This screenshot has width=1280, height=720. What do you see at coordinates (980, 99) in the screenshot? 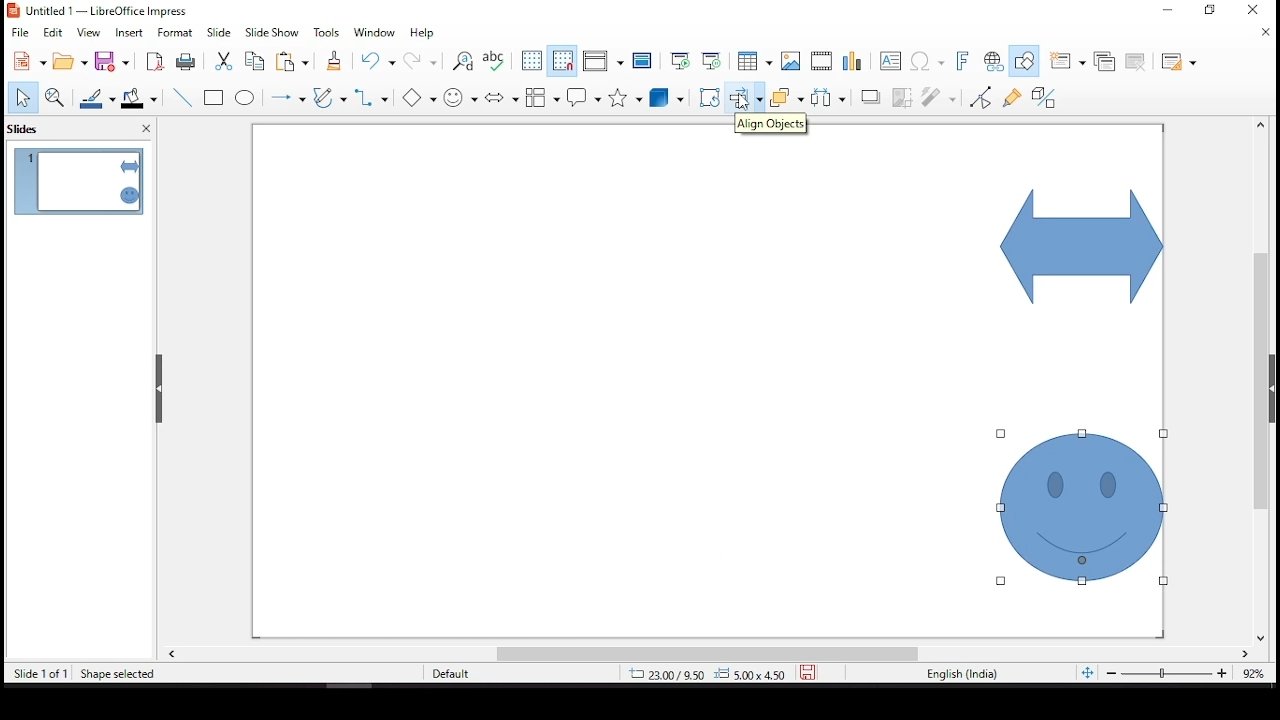
I see `toggle point edit mode` at bounding box center [980, 99].